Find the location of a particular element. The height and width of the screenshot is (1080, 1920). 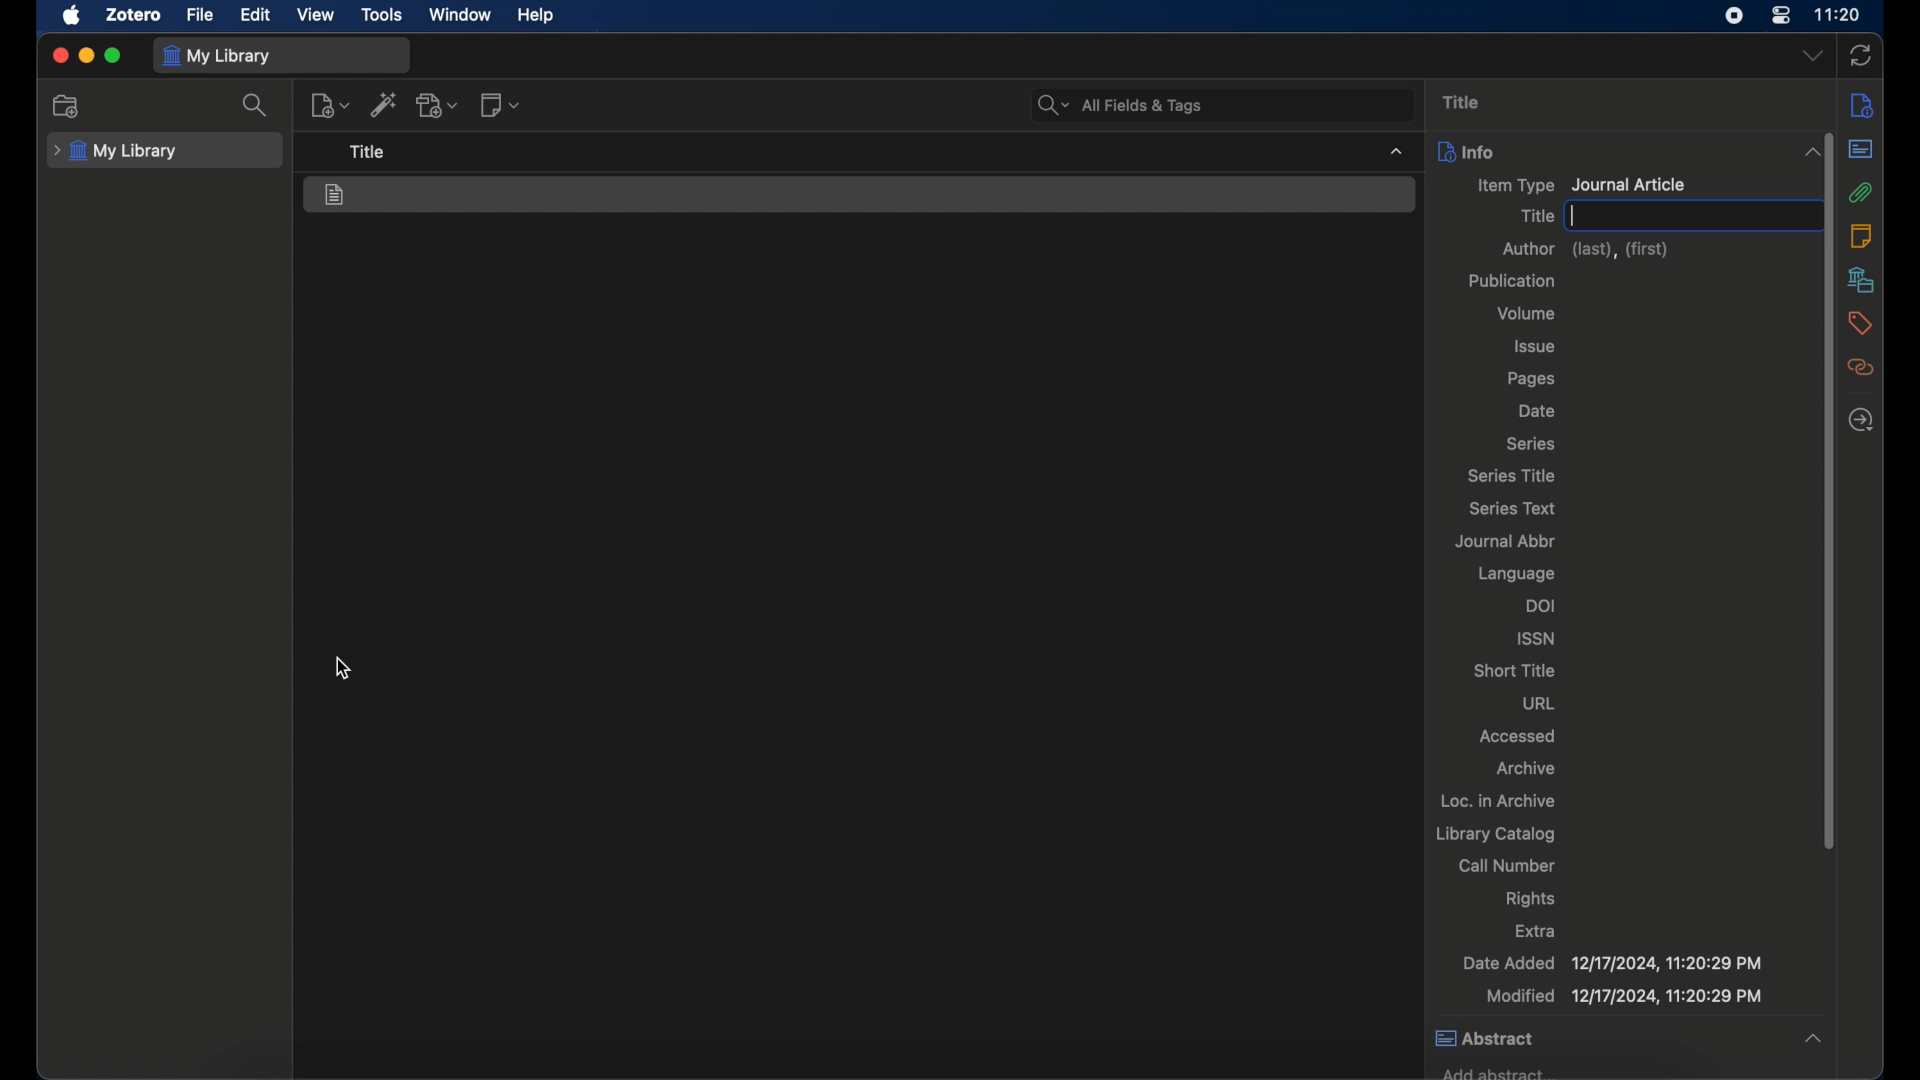

close is located at coordinates (59, 55).